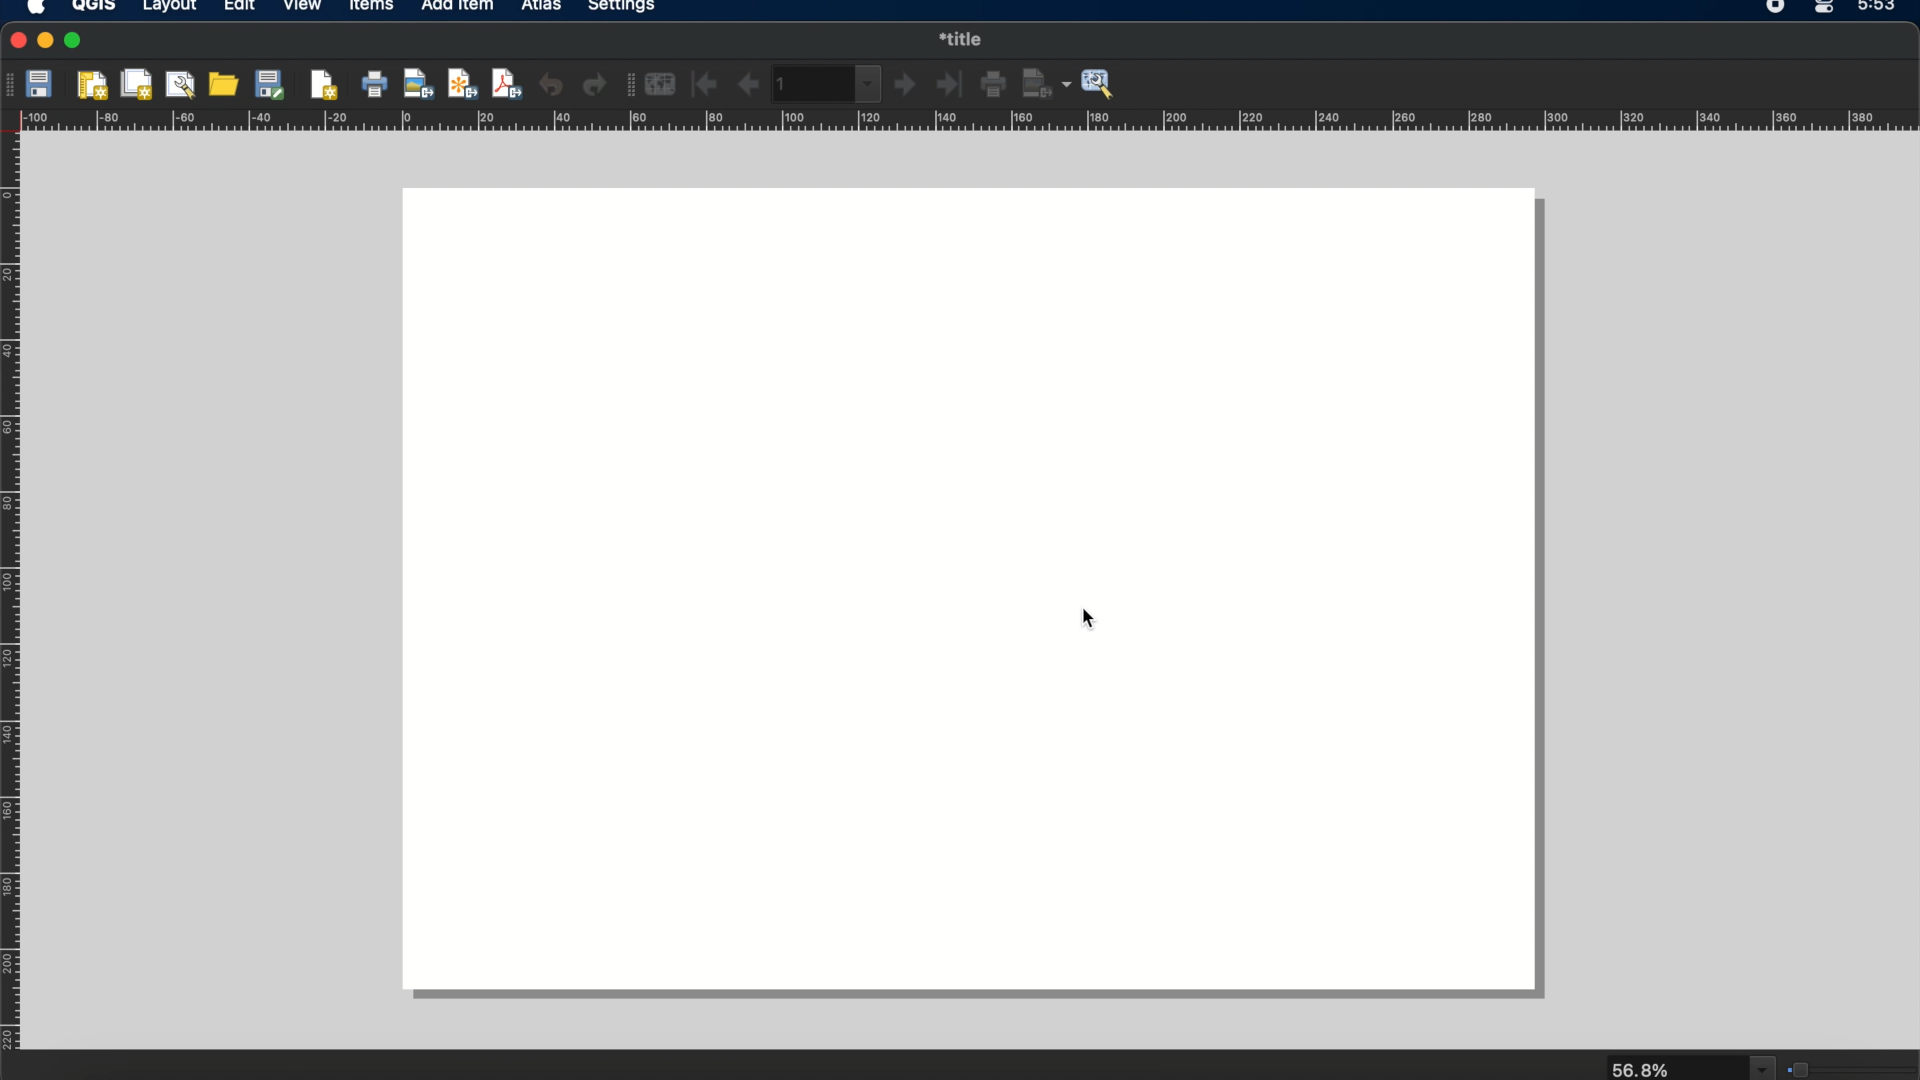 The image size is (1920, 1080). Describe the element at coordinates (98, 8) in the screenshot. I see `QGIS` at that location.